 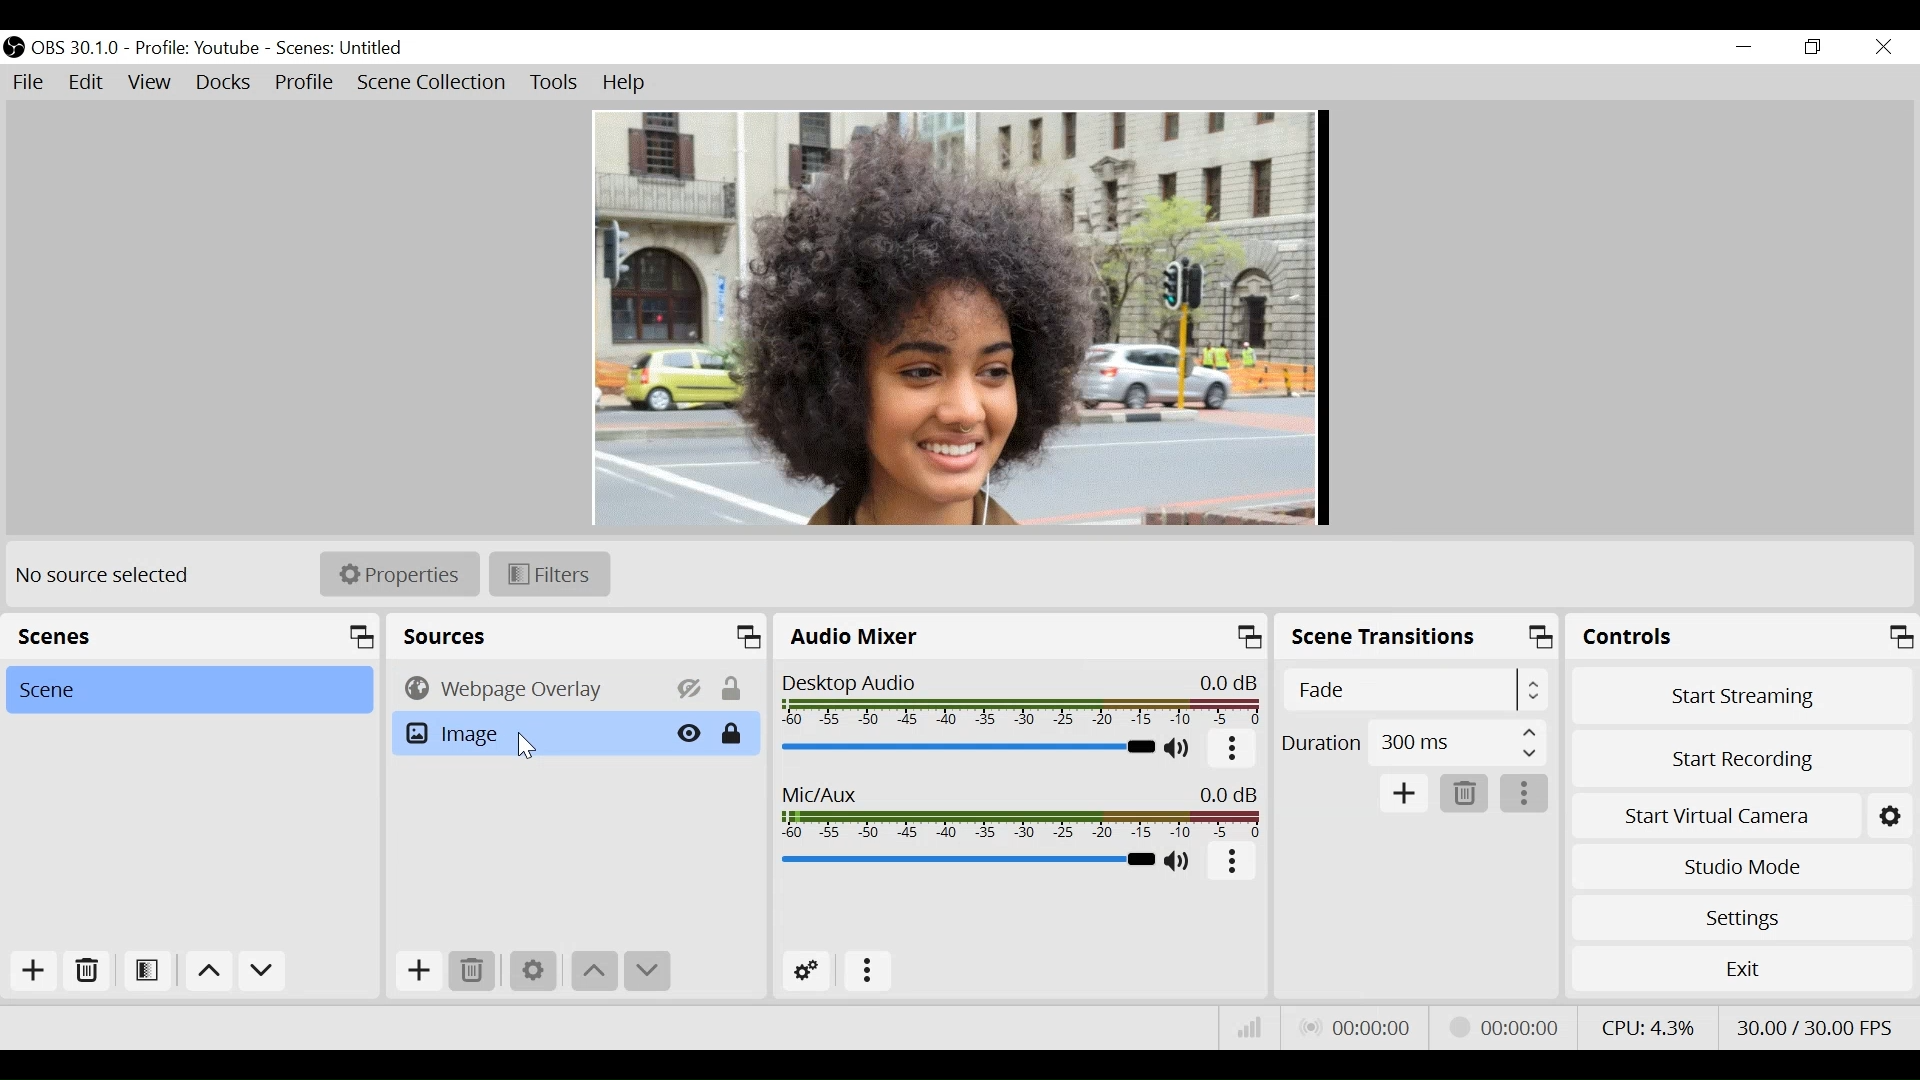 What do you see at coordinates (688, 732) in the screenshot?
I see `Hide/Display` at bounding box center [688, 732].